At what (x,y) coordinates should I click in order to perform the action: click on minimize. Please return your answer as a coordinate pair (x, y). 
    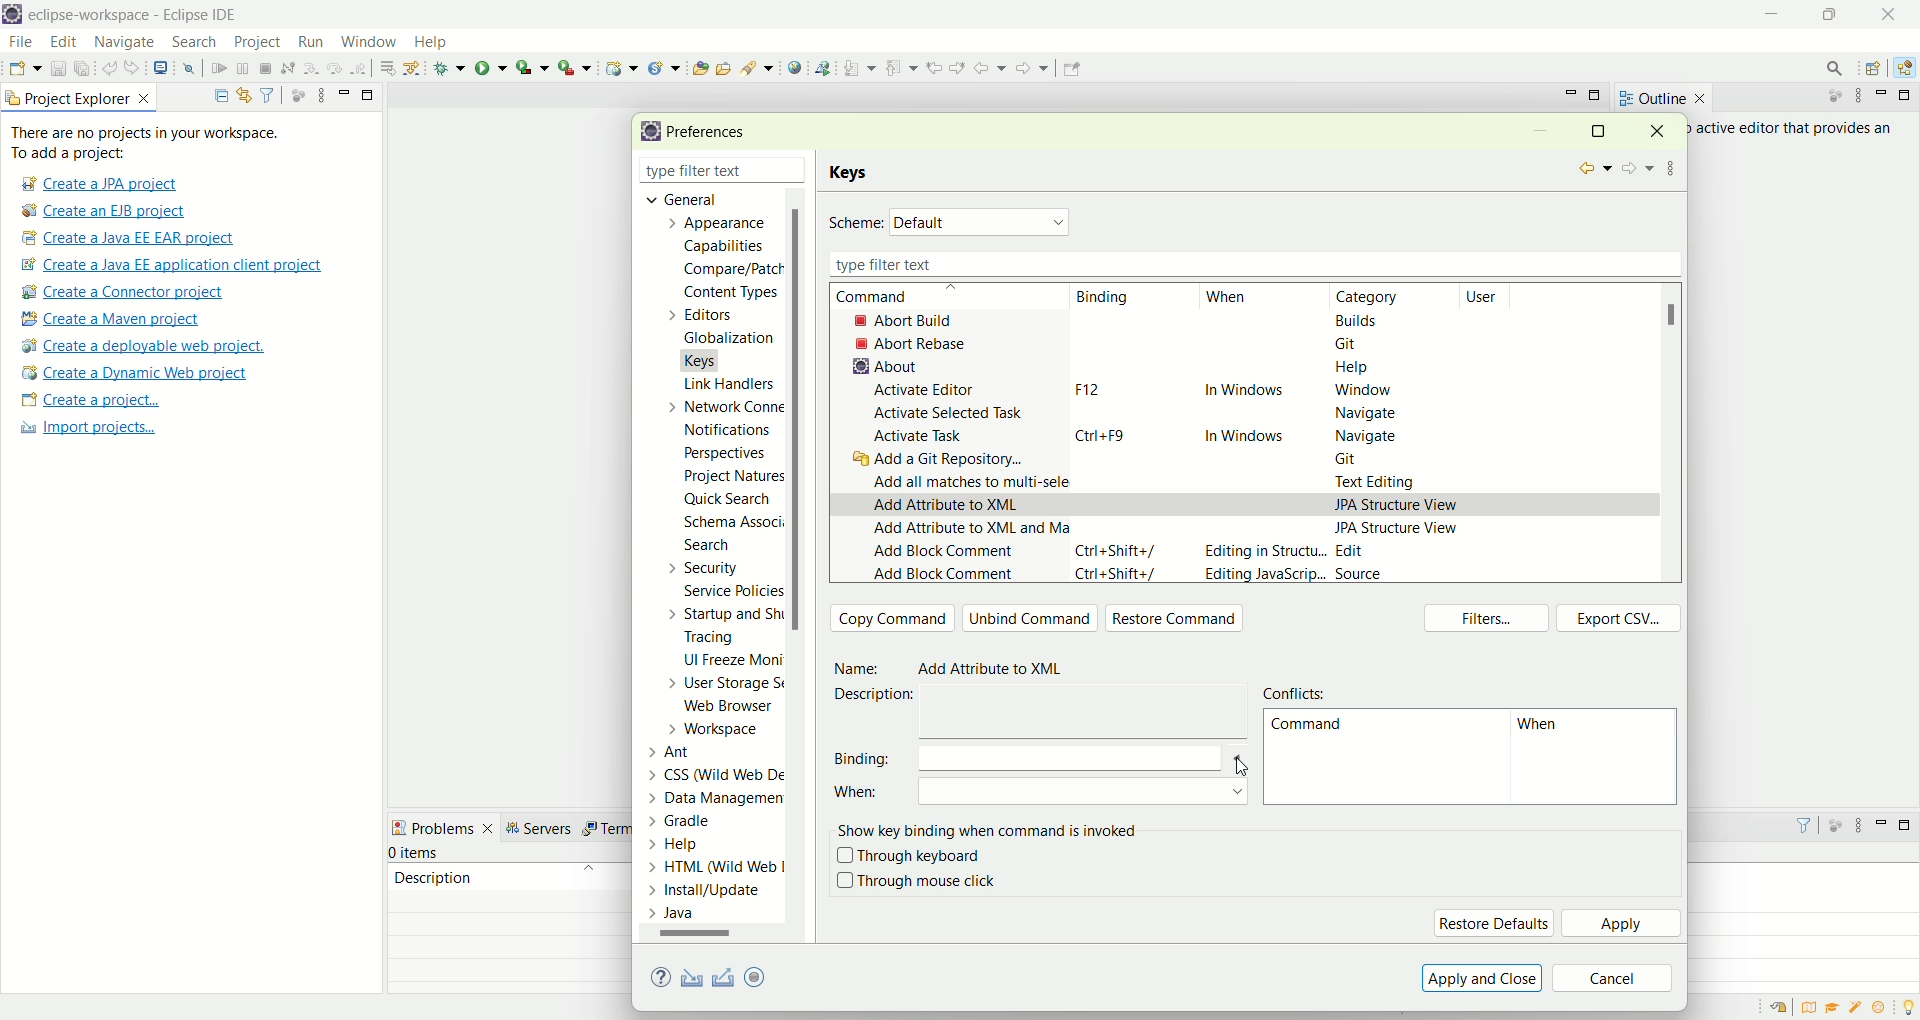
    Looking at the image, I should click on (1885, 95).